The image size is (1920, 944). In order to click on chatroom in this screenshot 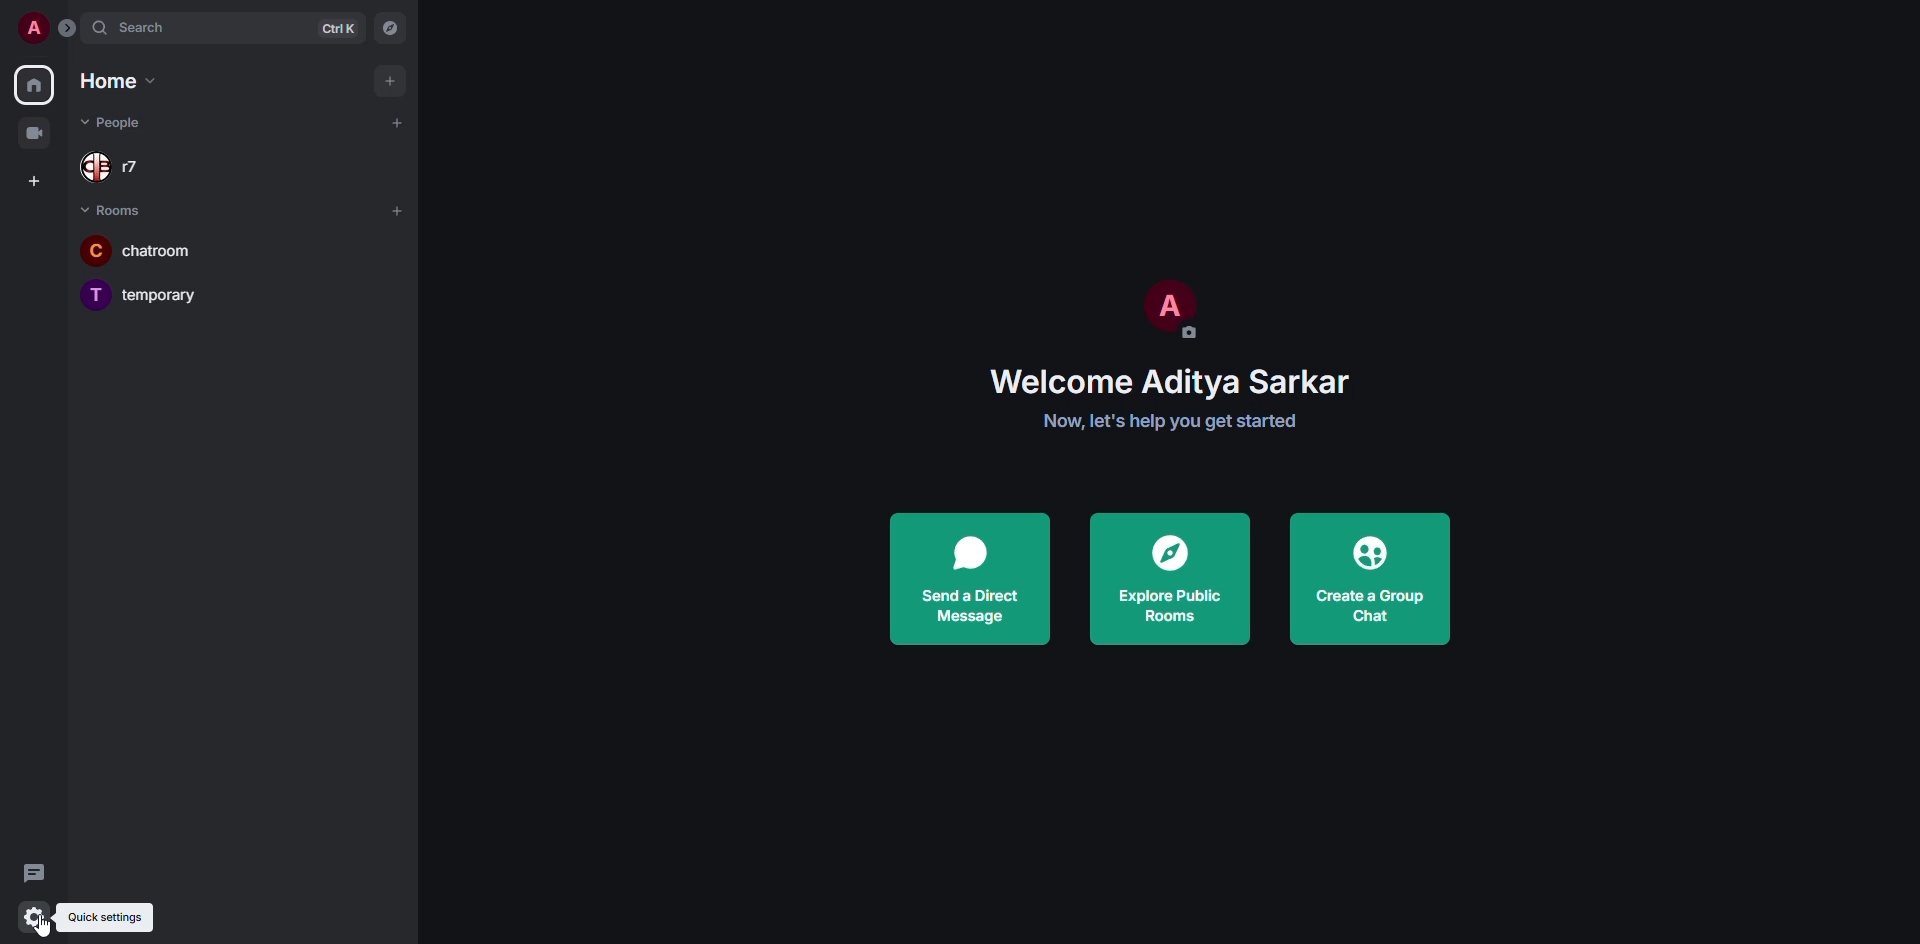, I will do `click(154, 249)`.